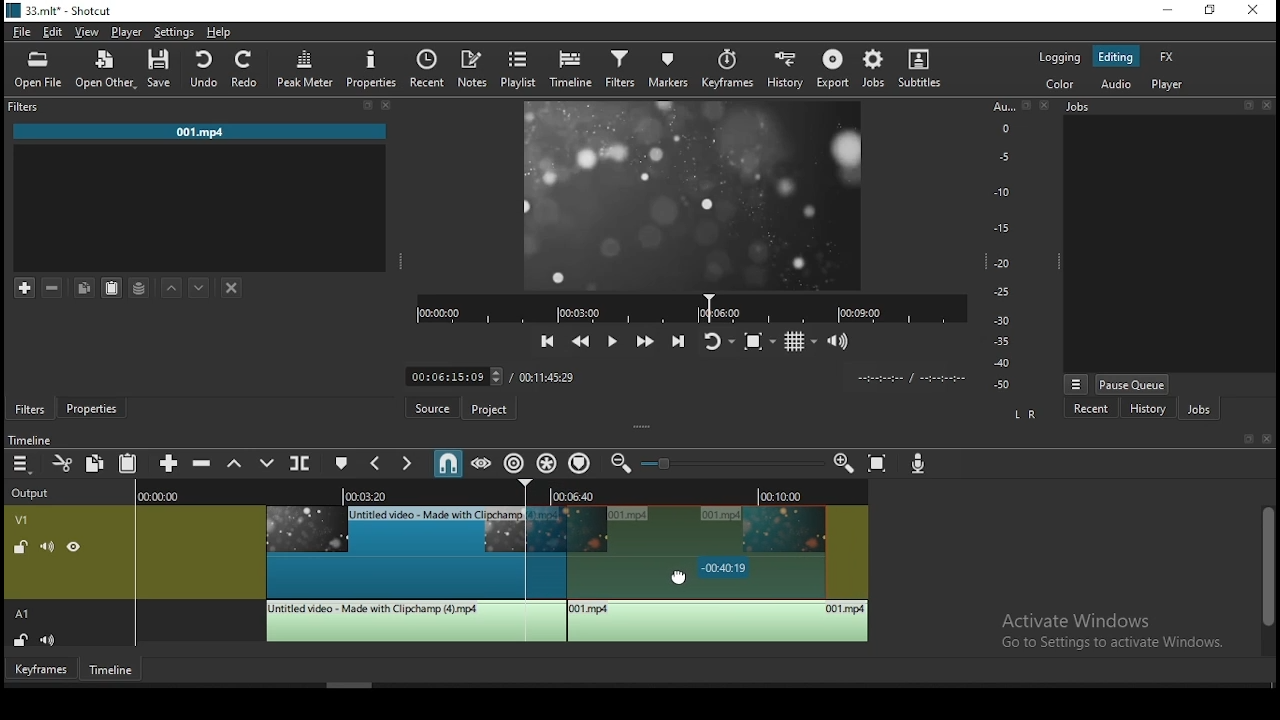 The width and height of the screenshot is (1280, 720). What do you see at coordinates (845, 464) in the screenshot?
I see `zoom timeline in` at bounding box center [845, 464].